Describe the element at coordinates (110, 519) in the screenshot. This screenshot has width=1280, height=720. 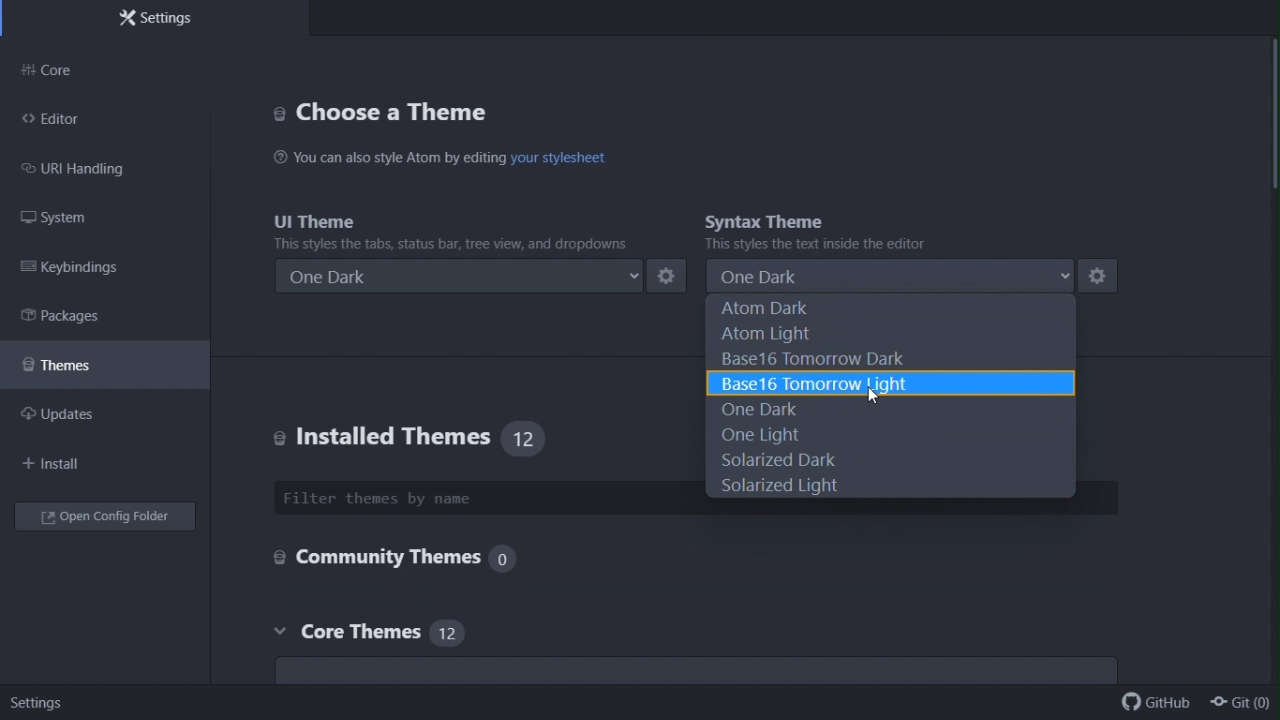
I see `Open folder` at that location.